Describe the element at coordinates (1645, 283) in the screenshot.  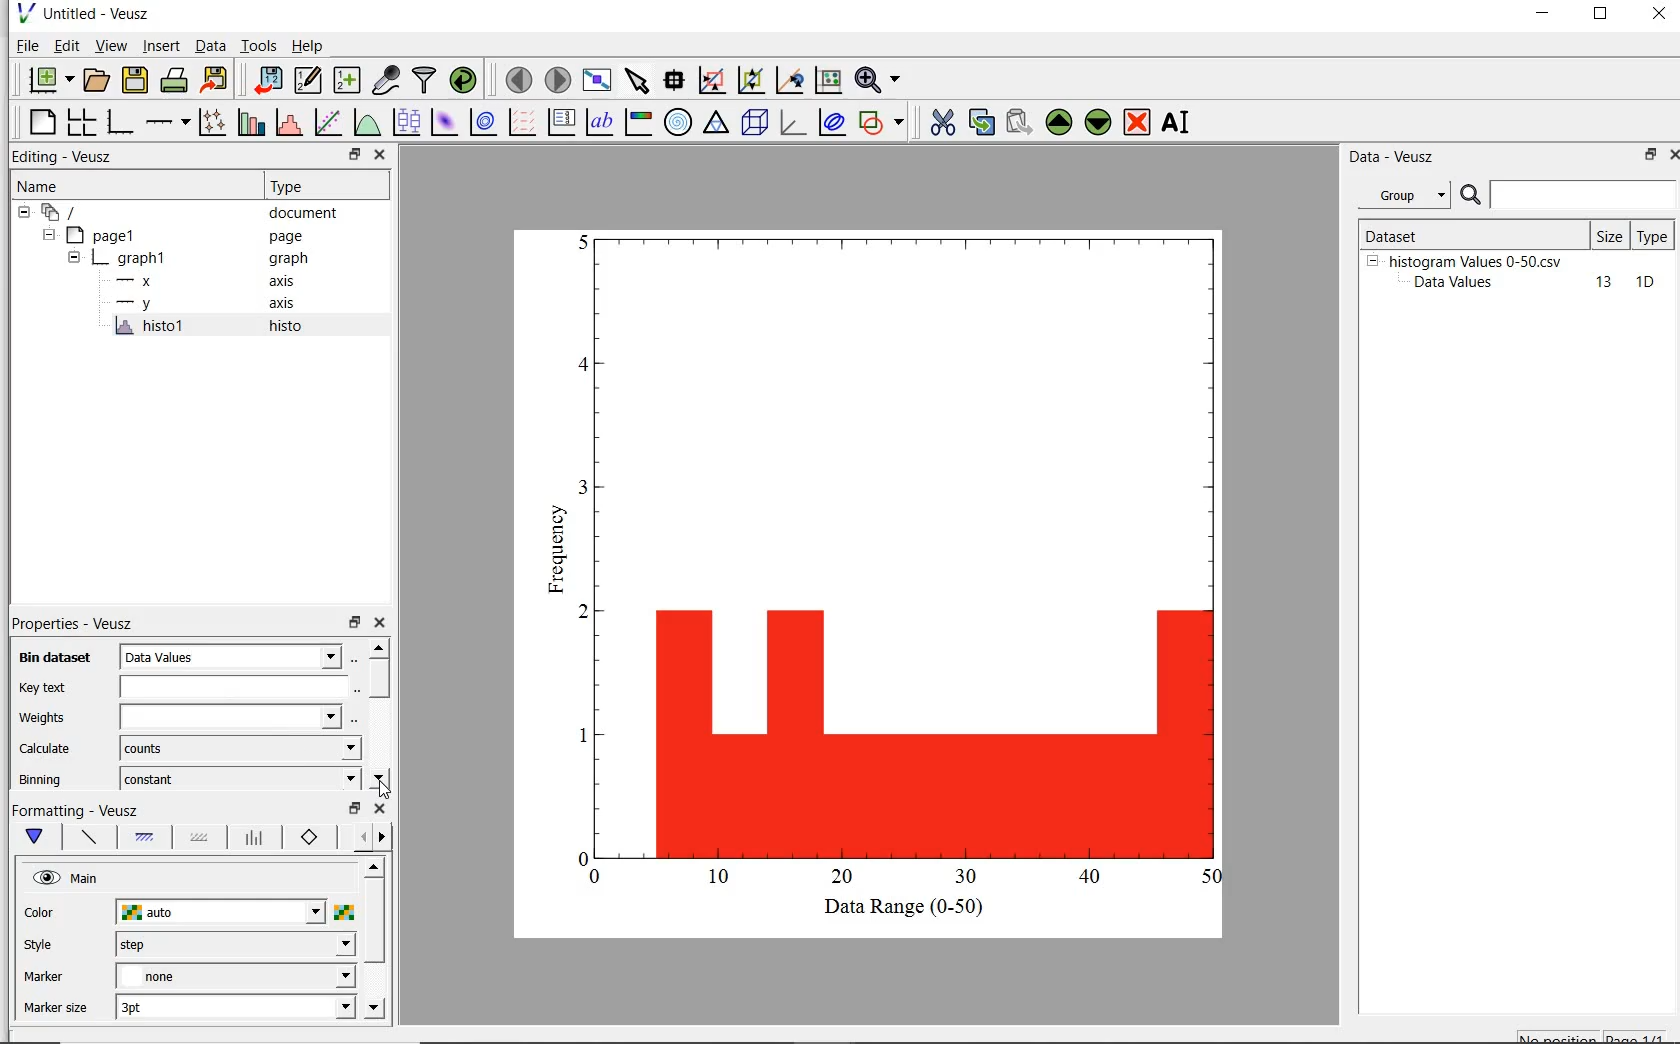
I see `10` at that location.